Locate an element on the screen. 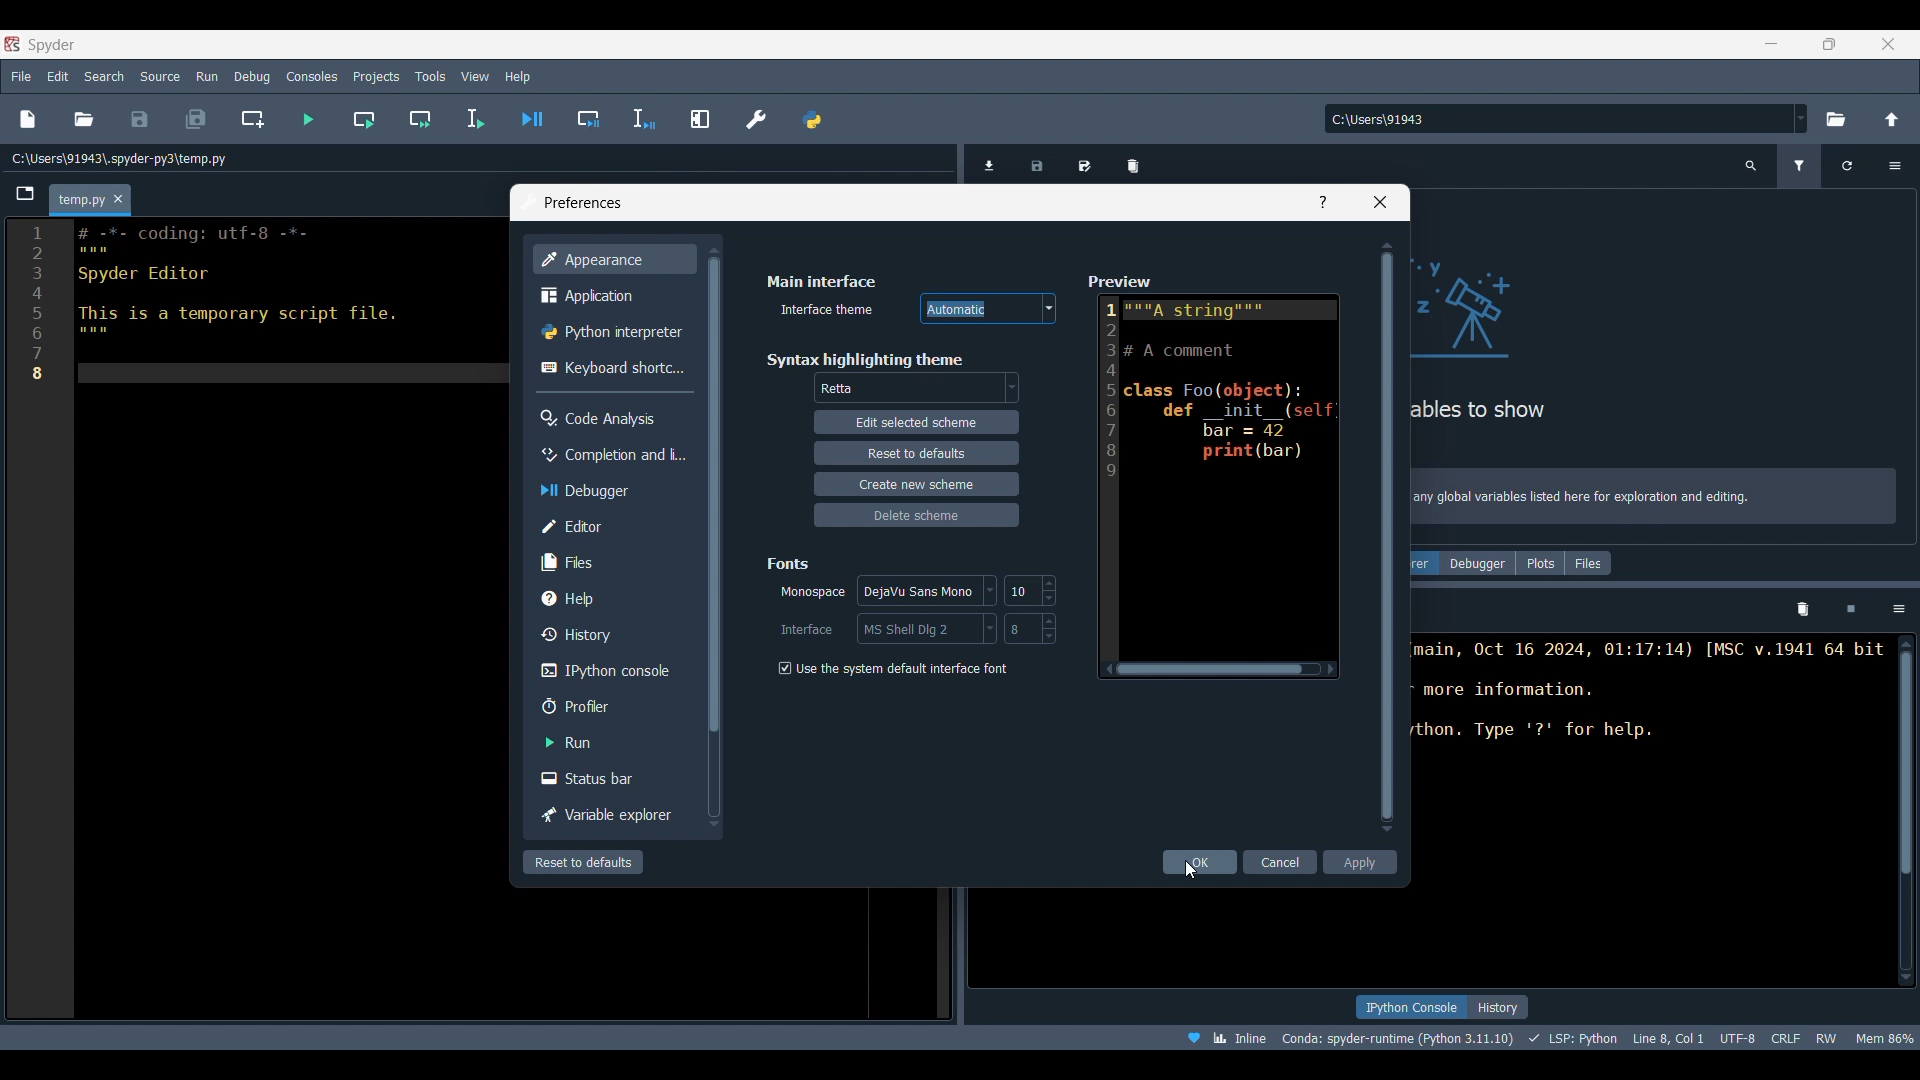 The height and width of the screenshot is (1080, 1920). Cancel  is located at coordinates (1282, 862).